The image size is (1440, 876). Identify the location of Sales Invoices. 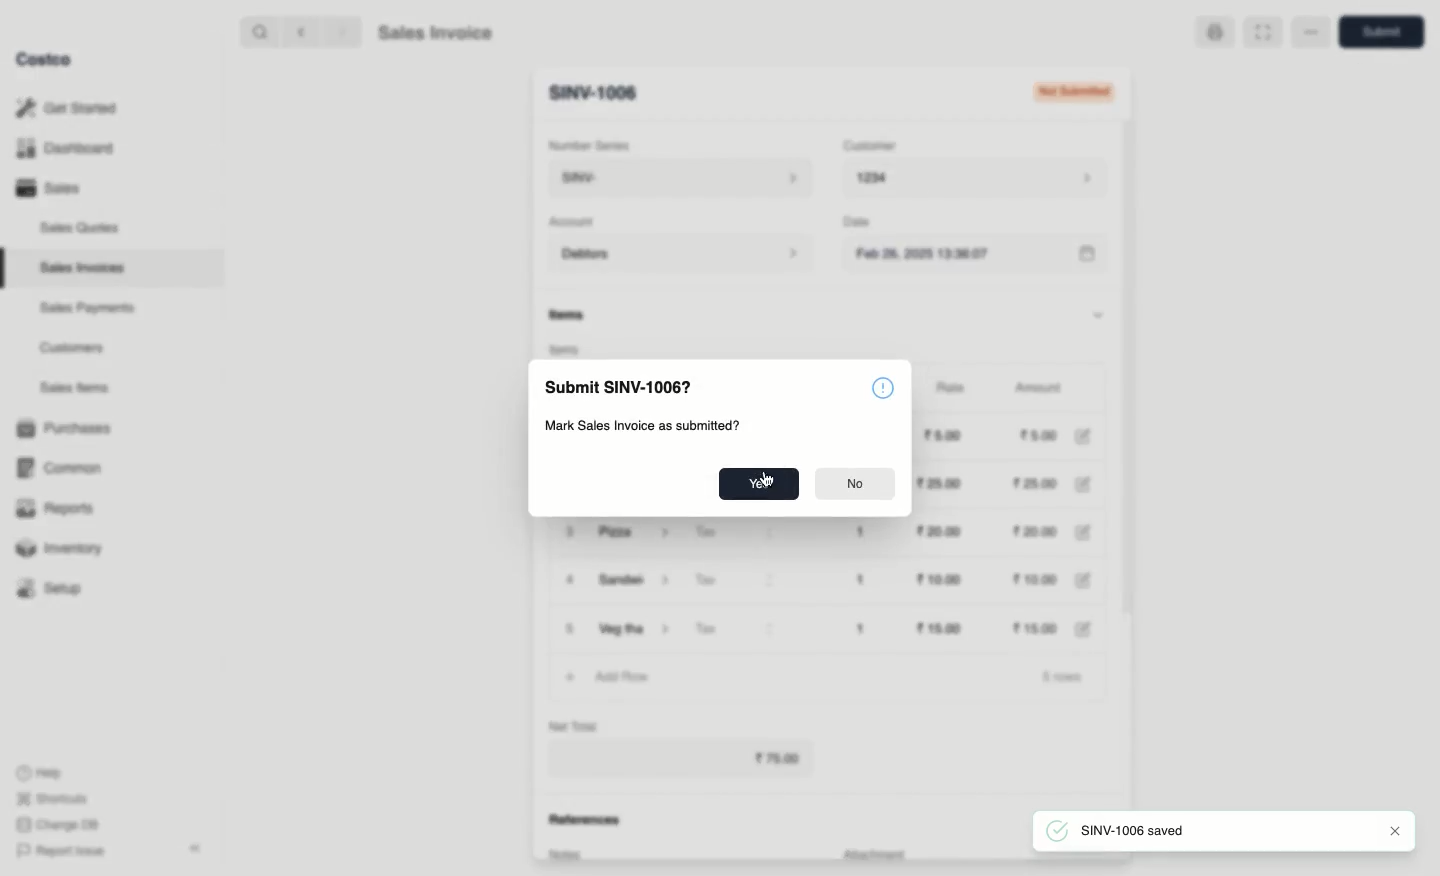
(83, 268).